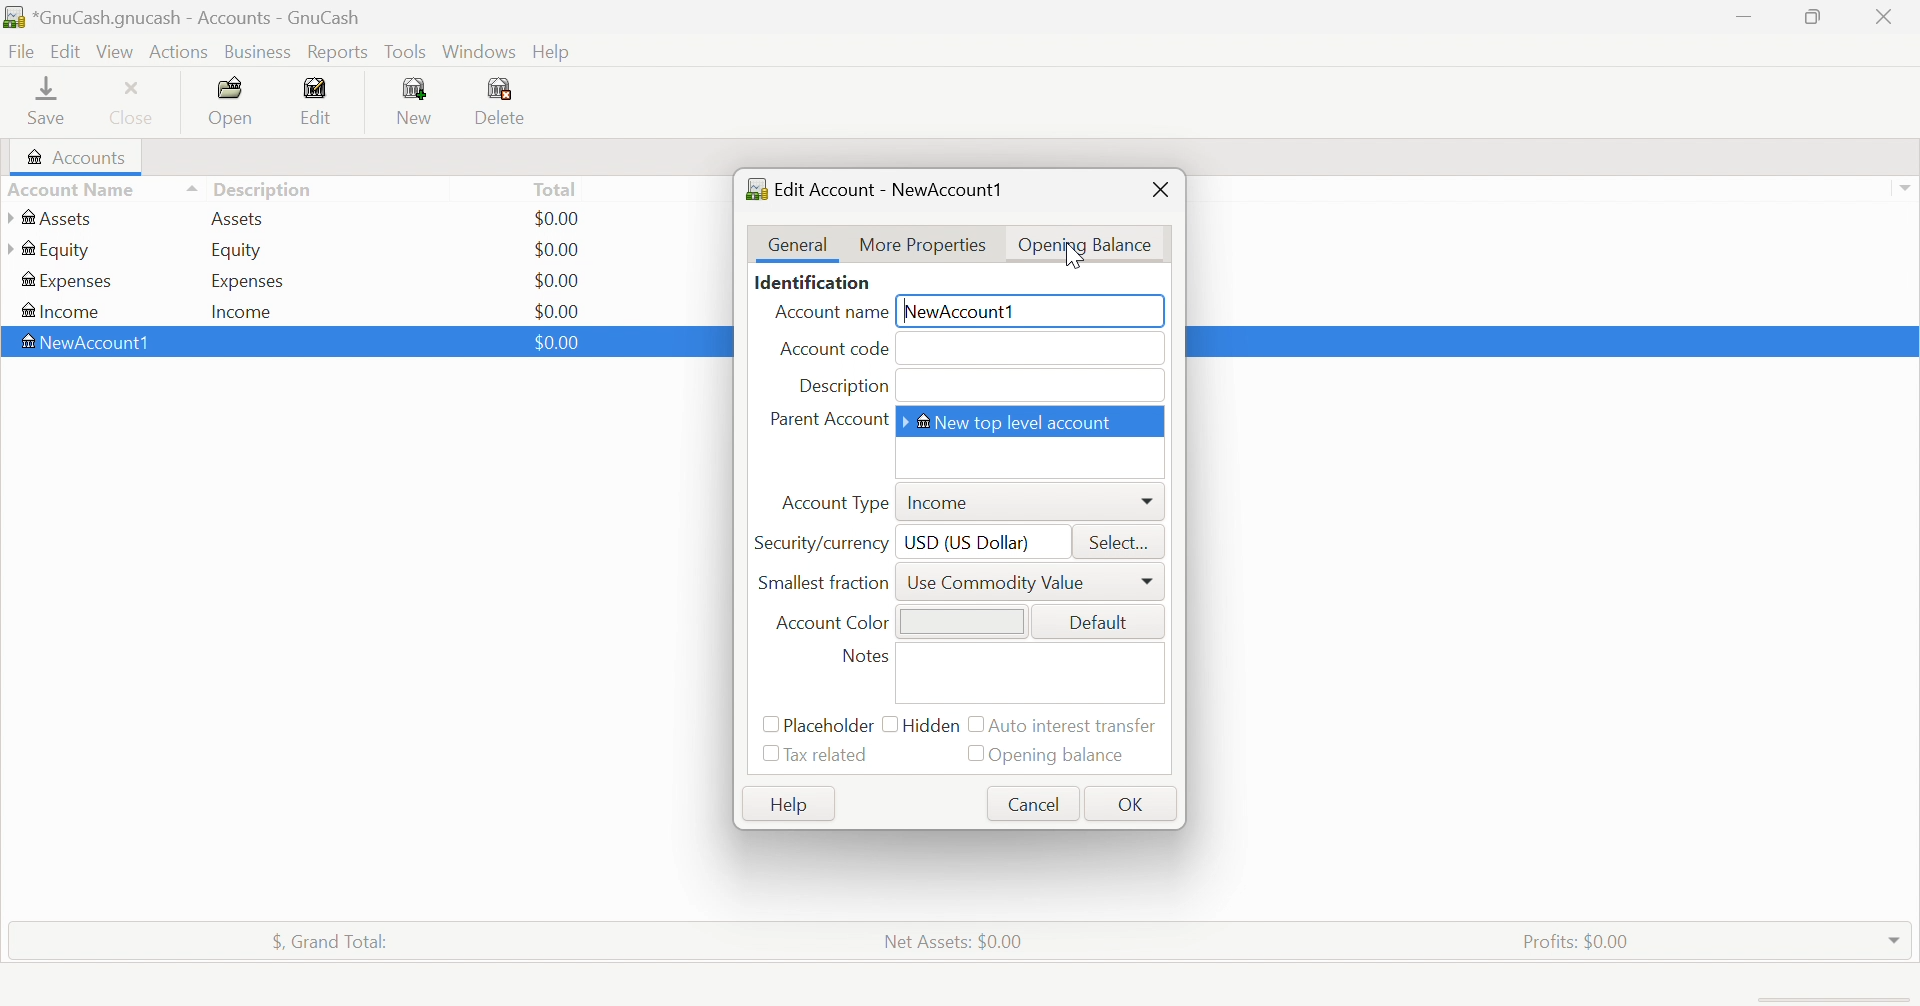  What do you see at coordinates (934, 730) in the screenshot?
I see `Hidden` at bounding box center [934, 730].